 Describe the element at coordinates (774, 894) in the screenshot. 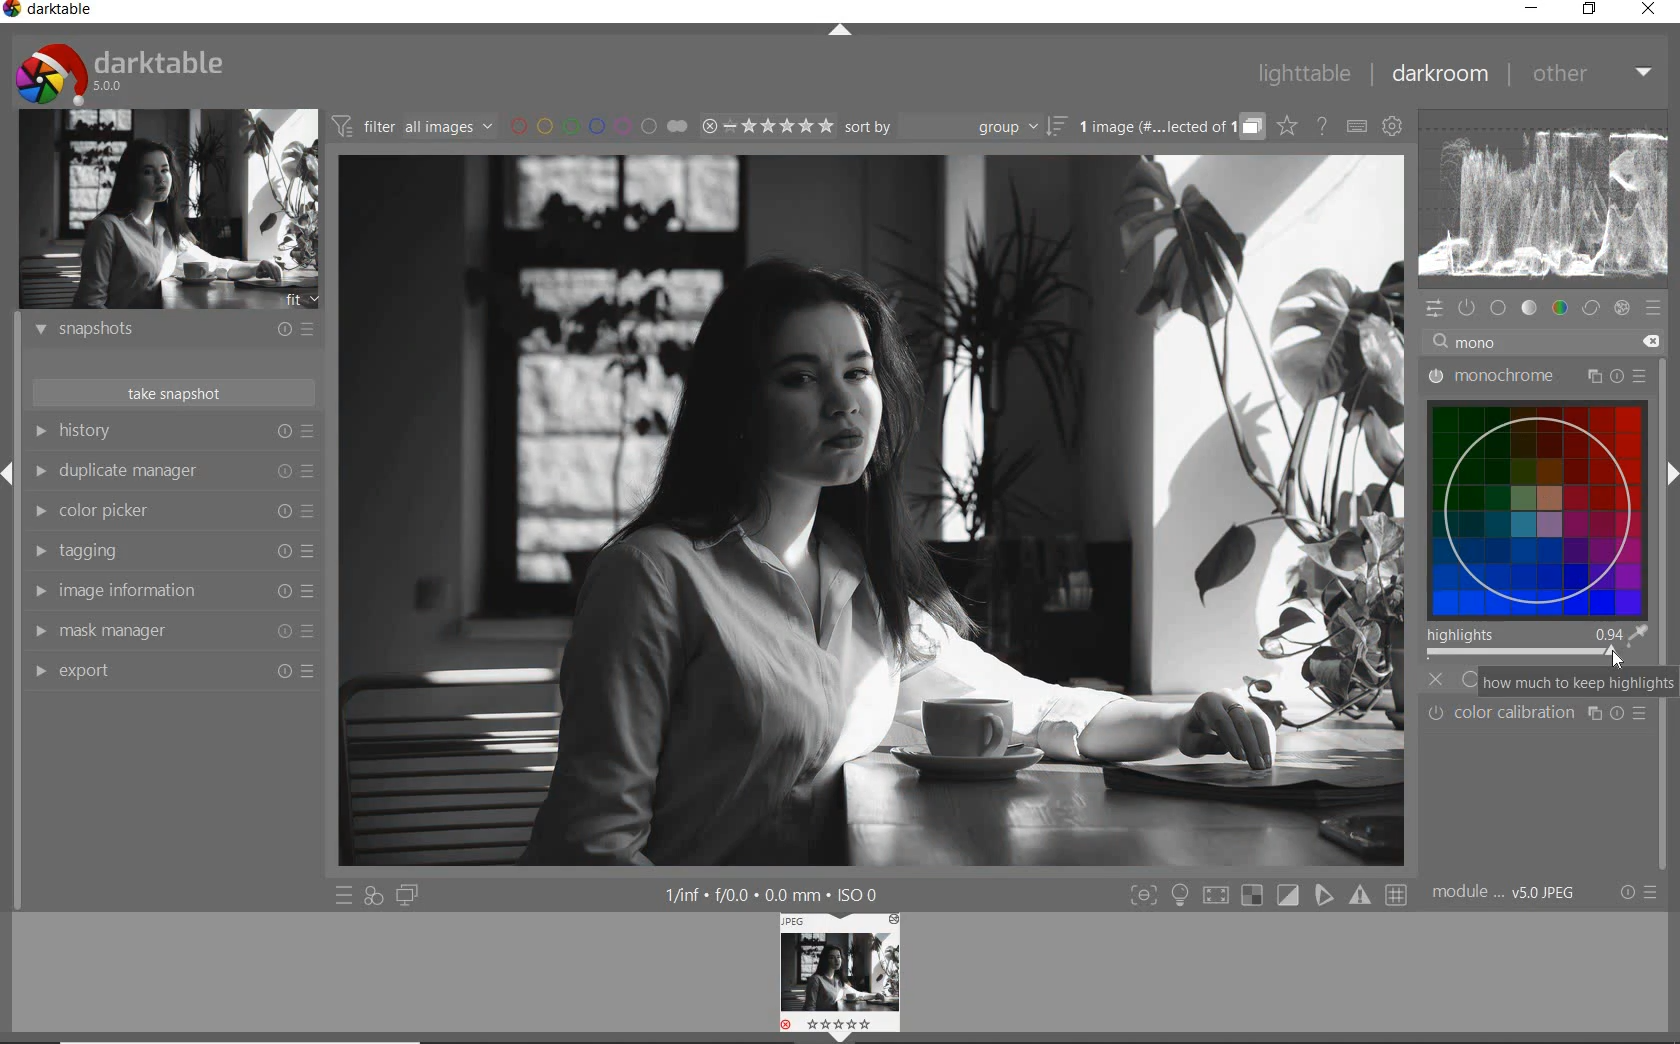

I see `1/inf*f/0.0 mm*ISO 0` at that location.